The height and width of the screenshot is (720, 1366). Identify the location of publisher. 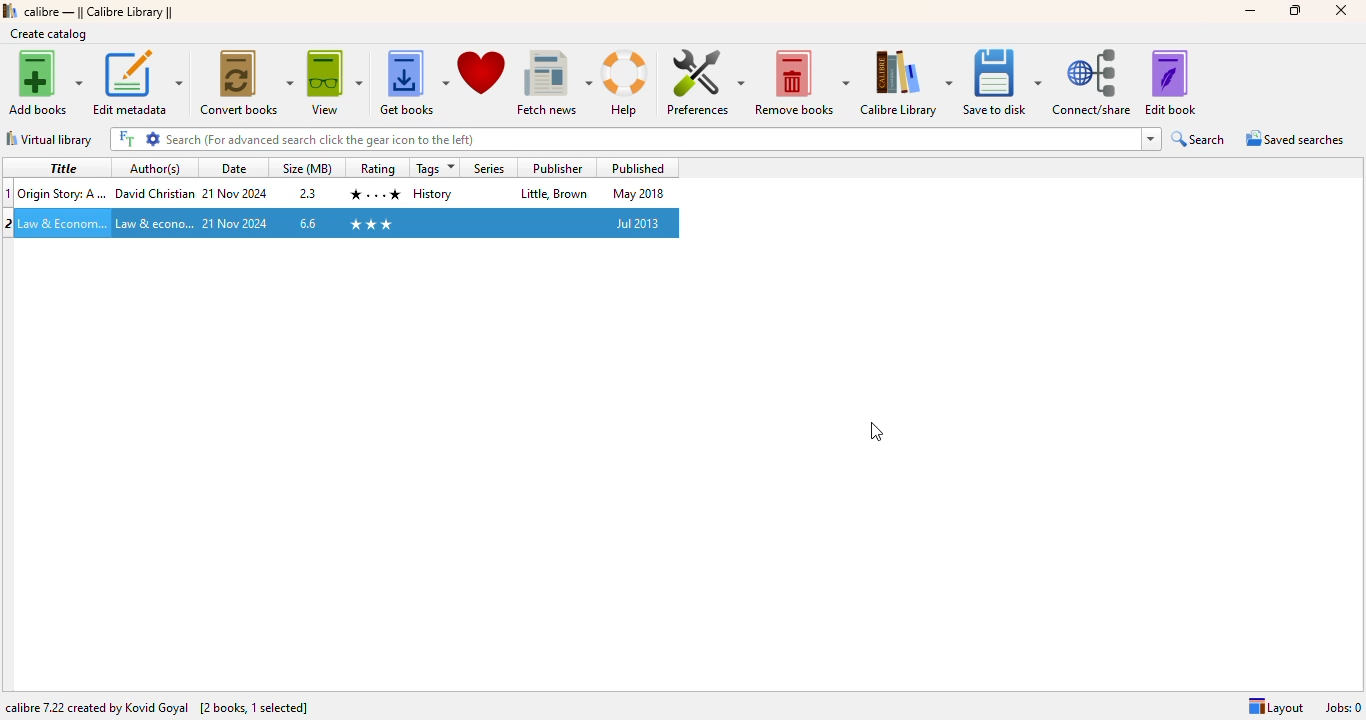
(554, 167).